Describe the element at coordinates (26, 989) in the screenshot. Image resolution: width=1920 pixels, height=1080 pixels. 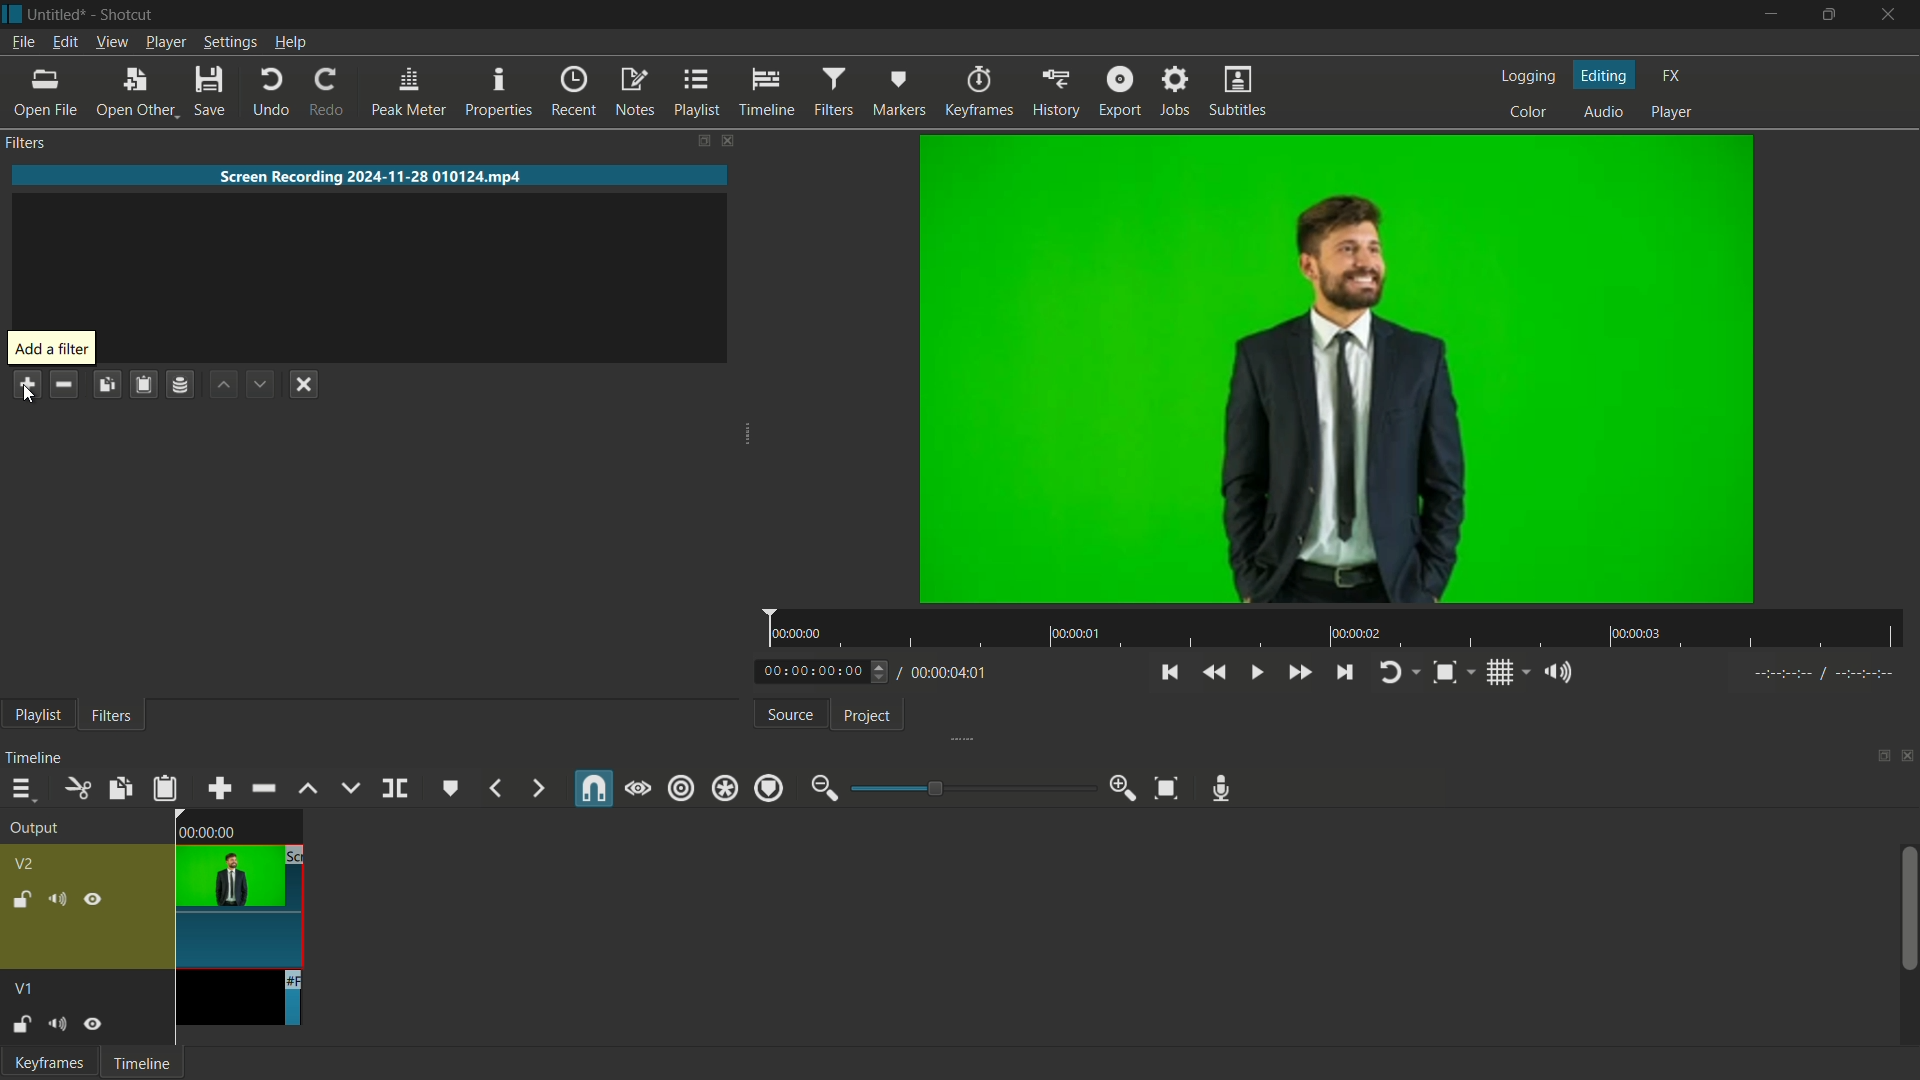
I see `v1` at that location.